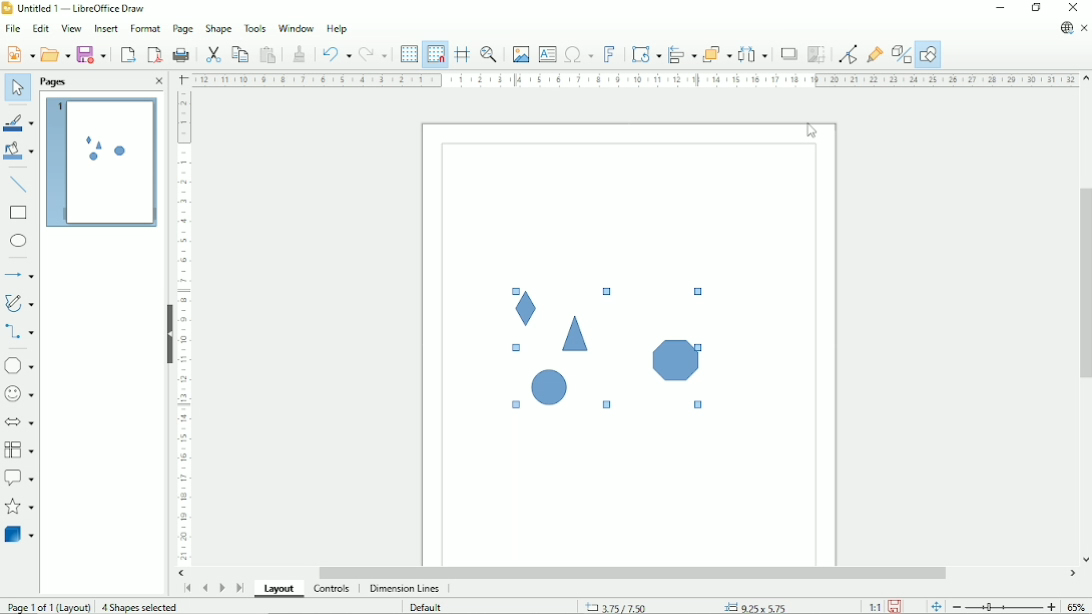  I want to click on Update available, so click(1066, 28).